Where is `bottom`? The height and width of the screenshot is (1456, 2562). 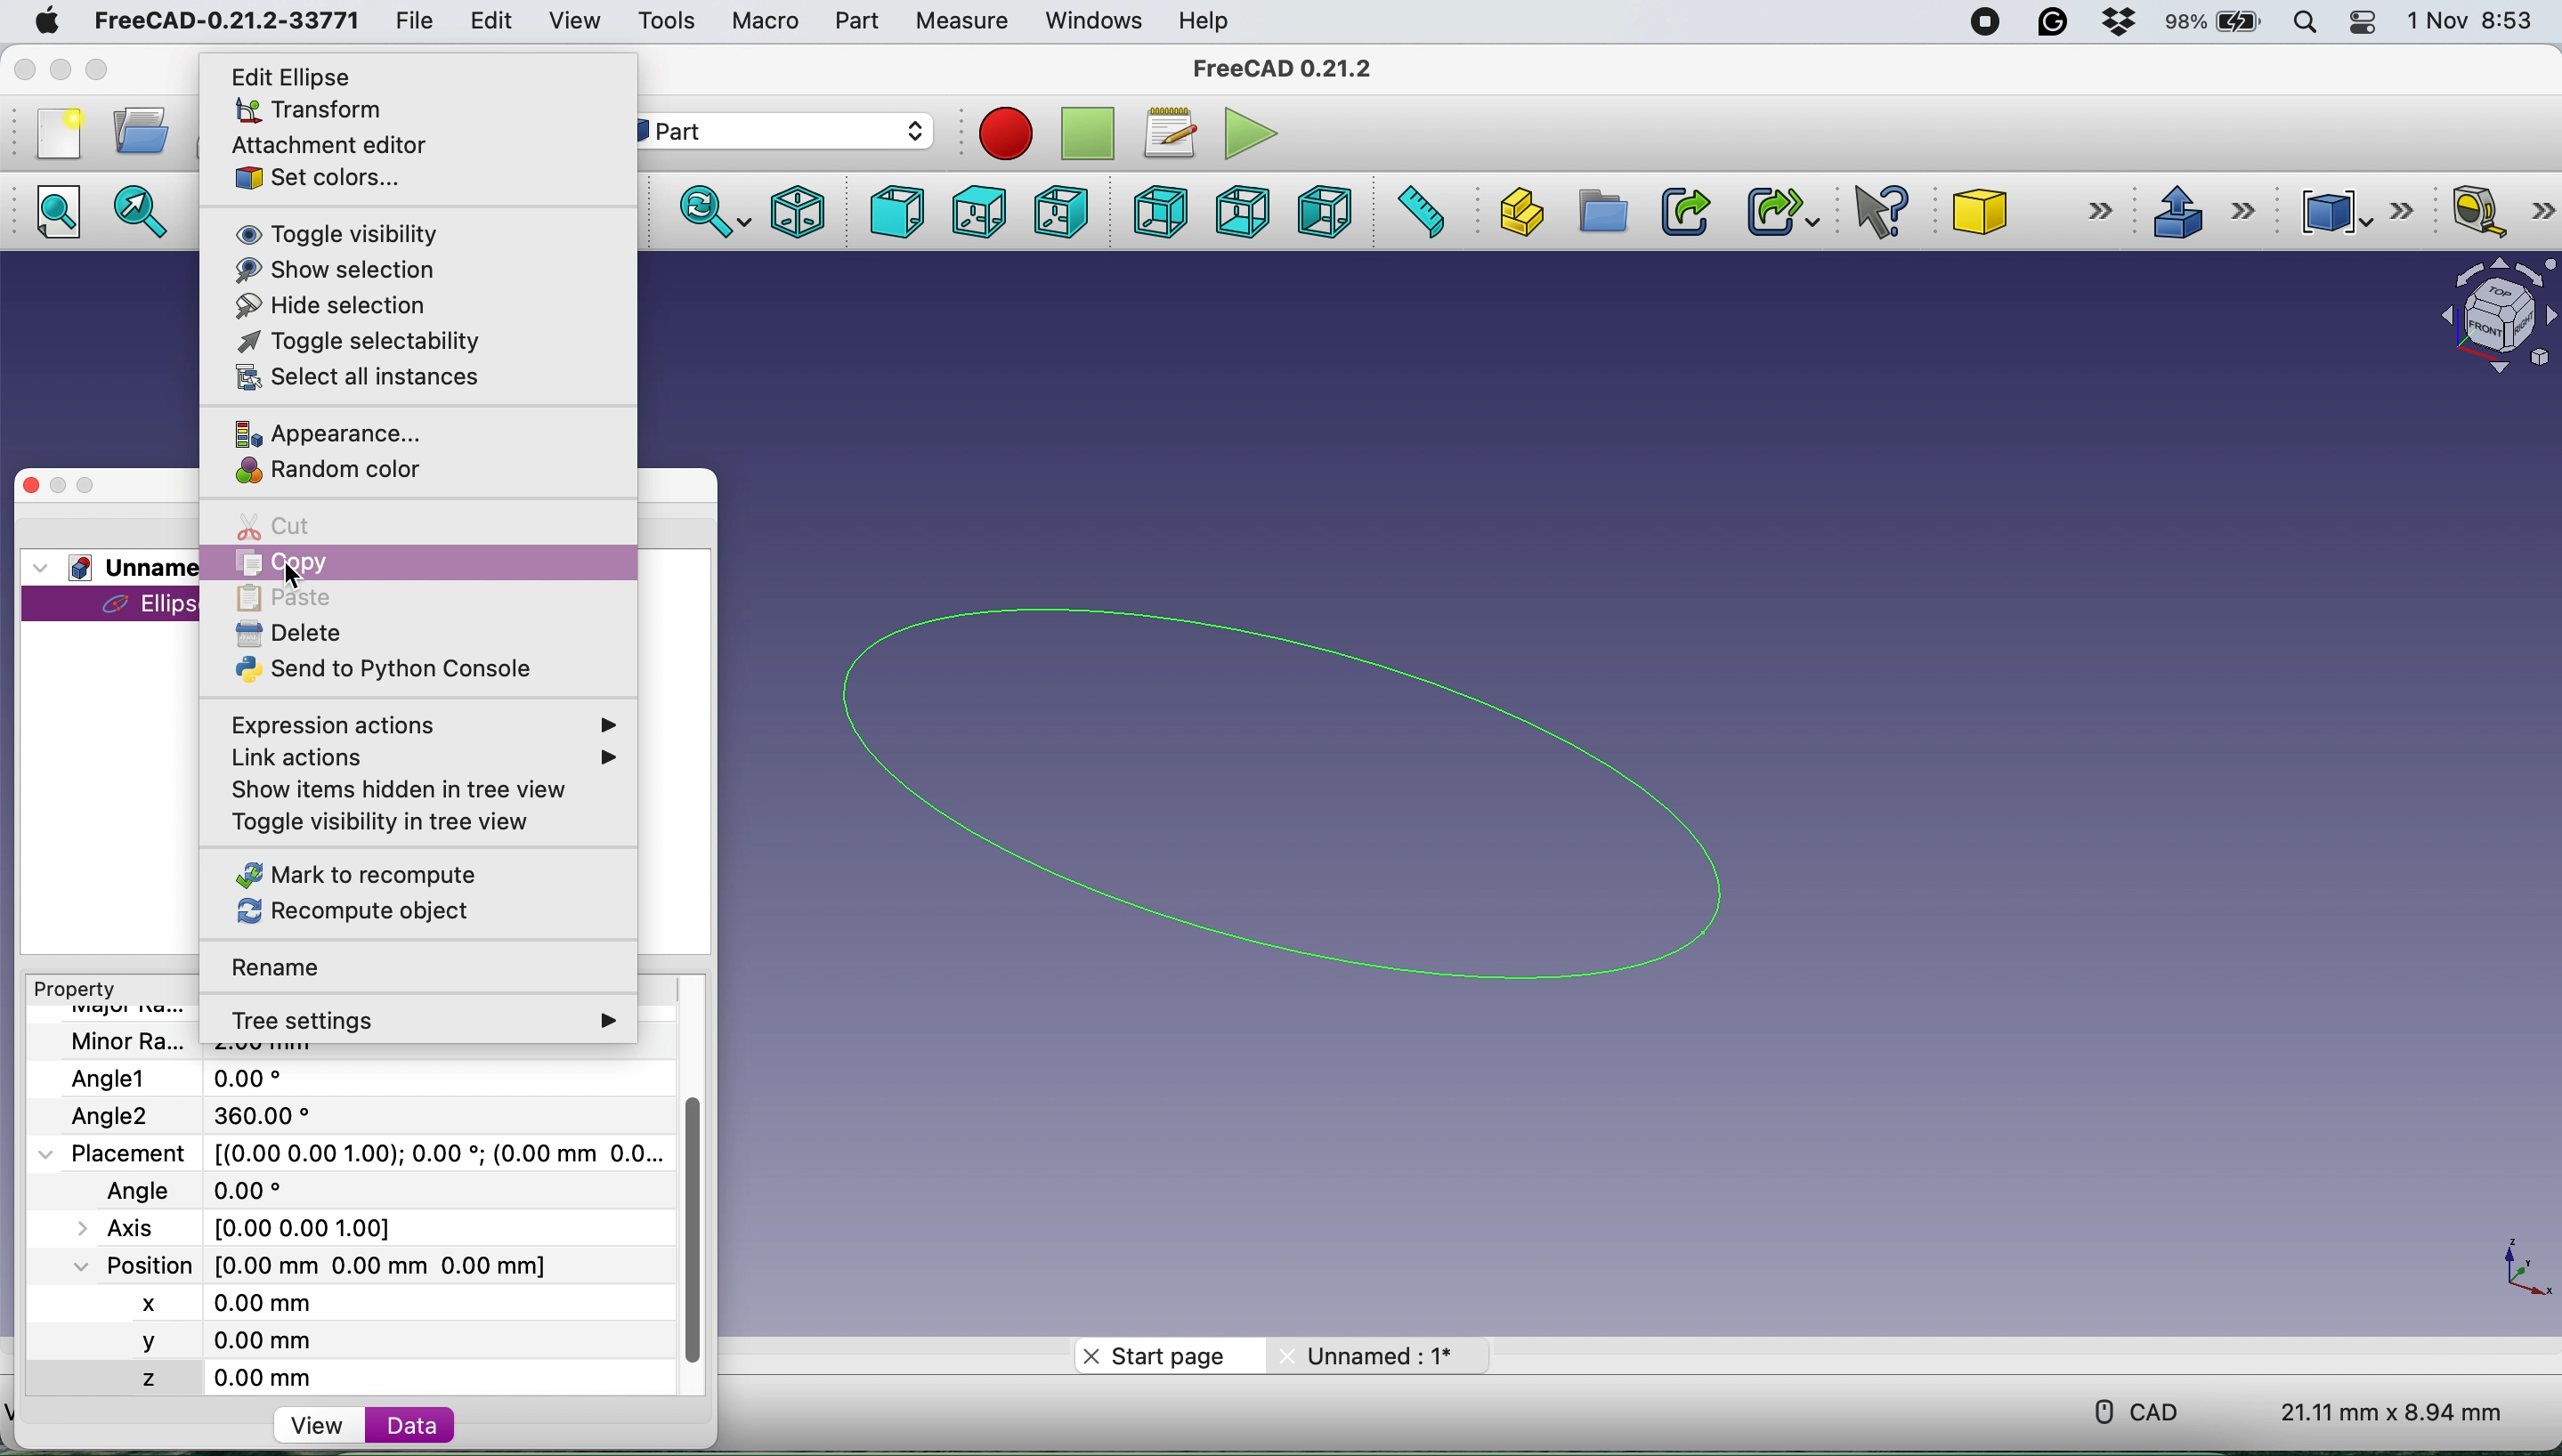 bottom is located at coordinates (1240, 213).